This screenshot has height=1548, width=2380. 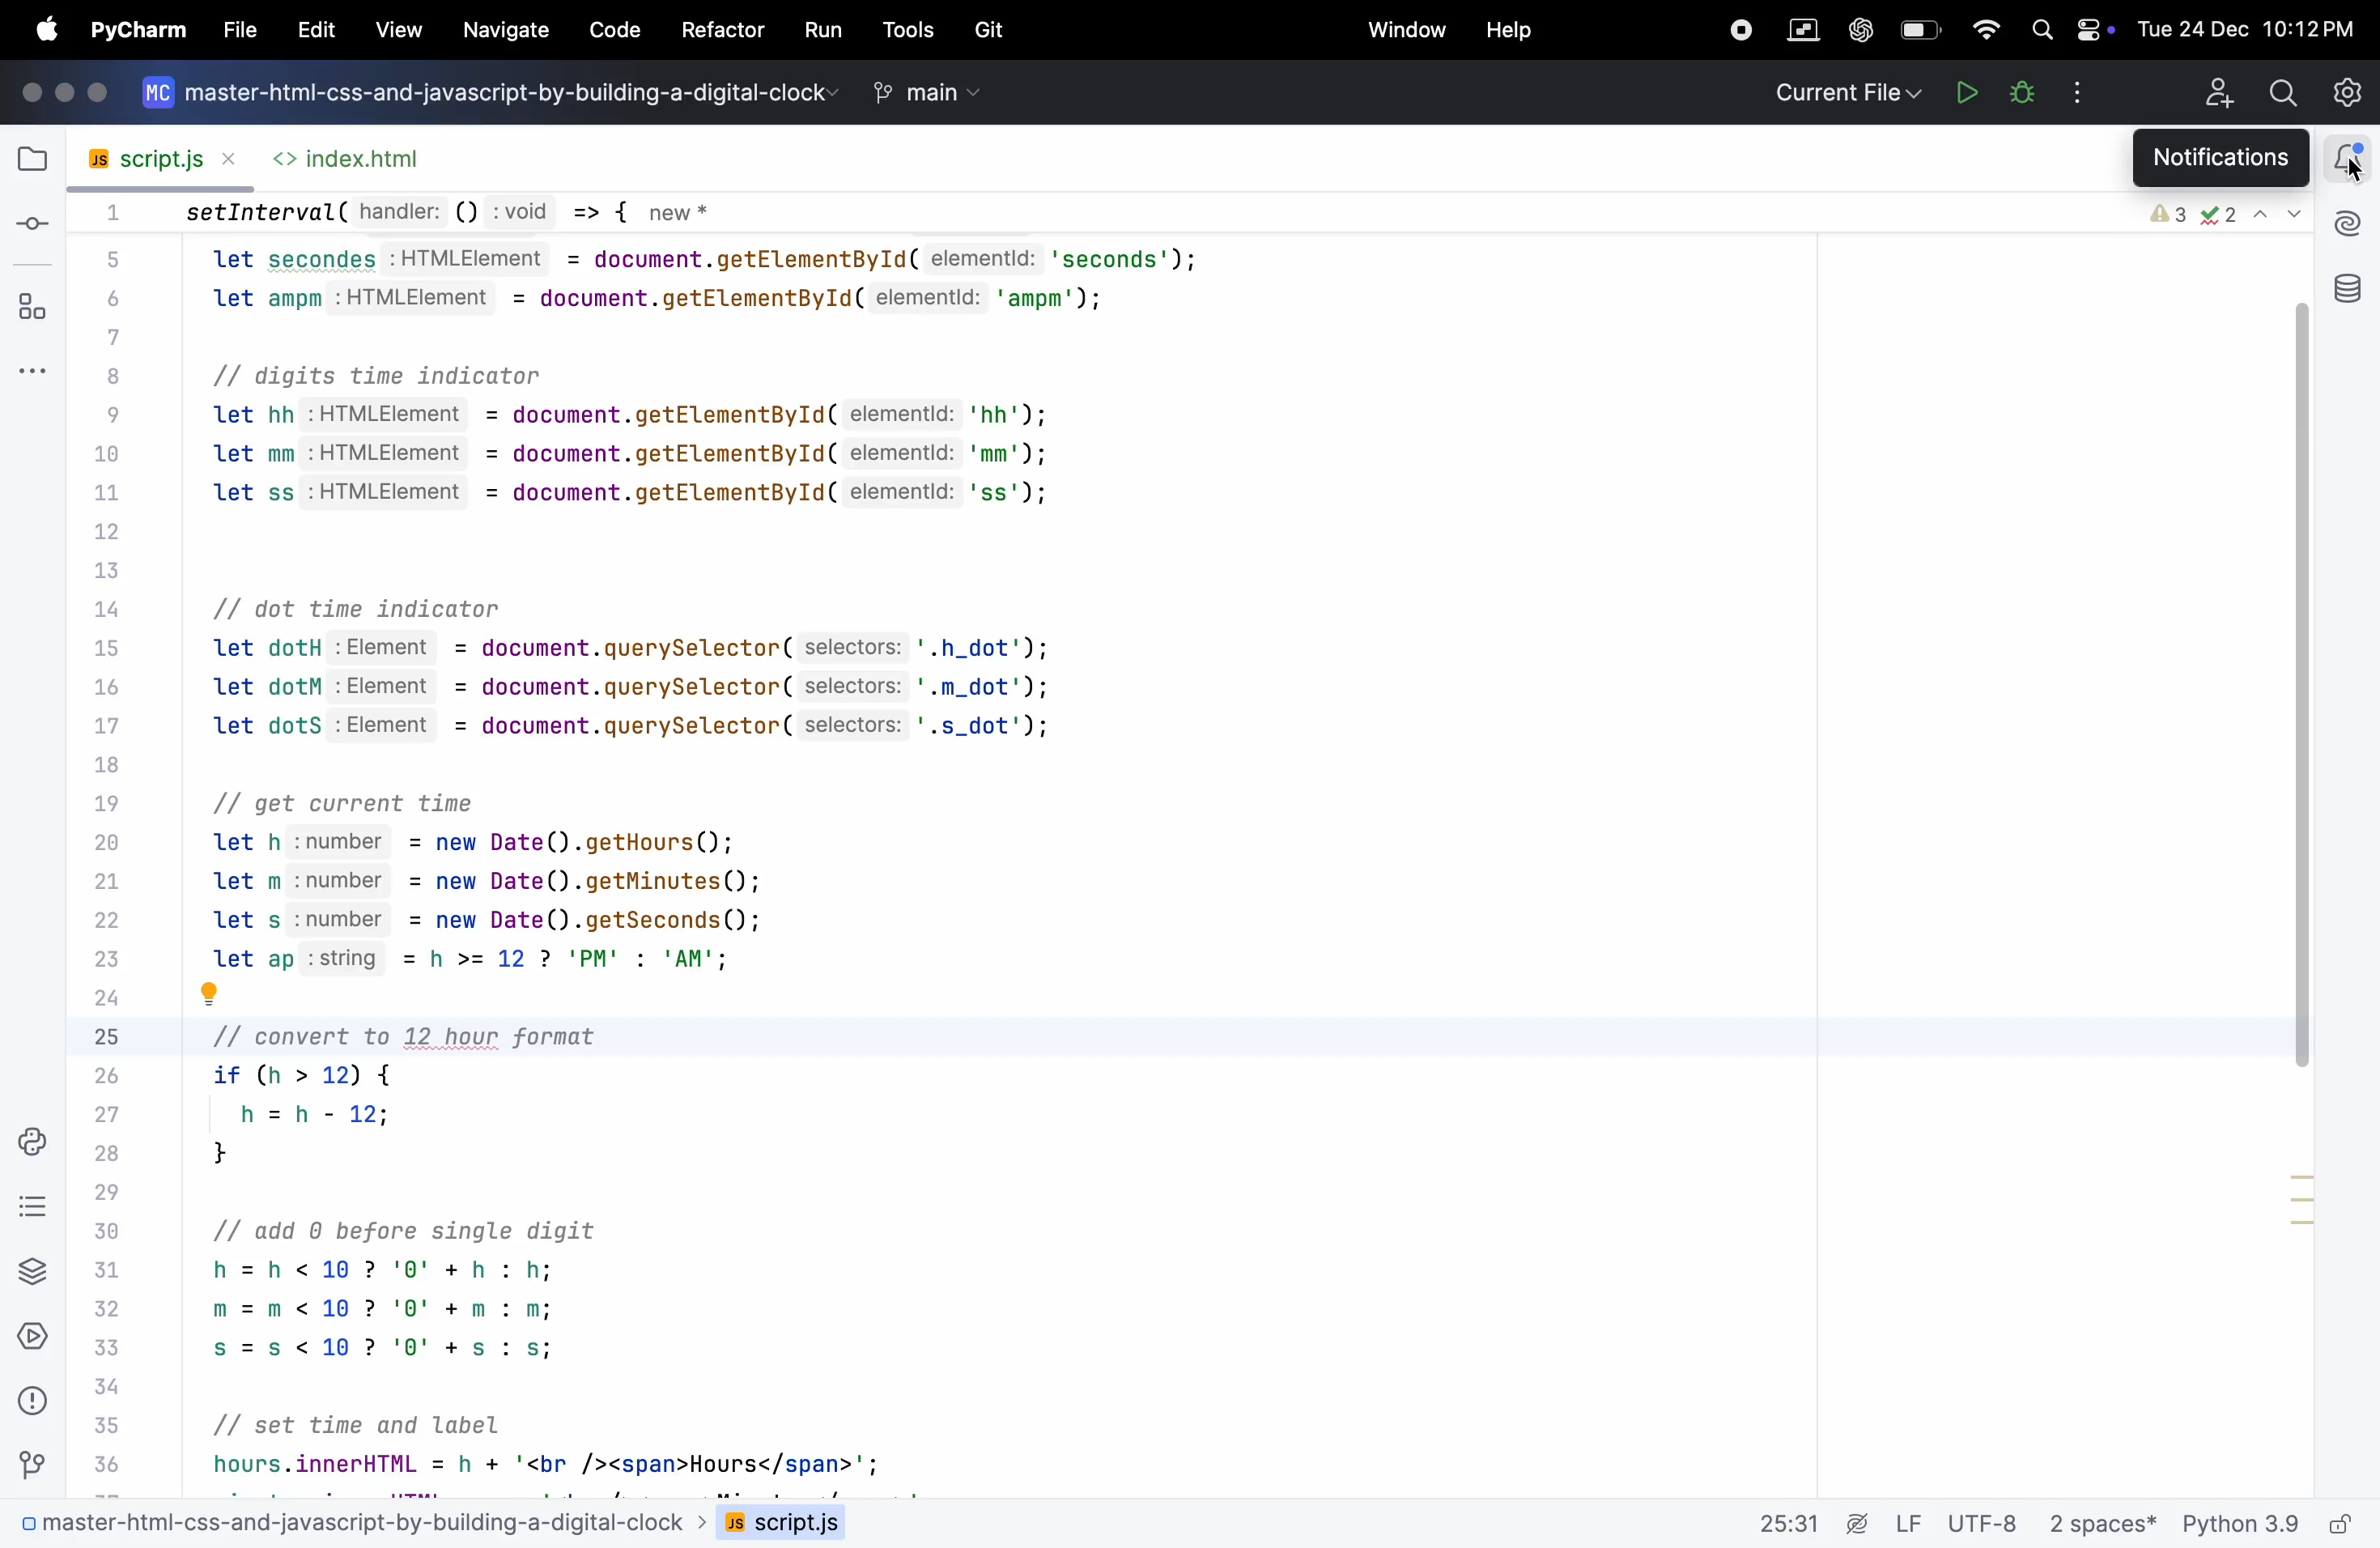 What do you see at coordinates (1964, 91) in the screenshot?
I see `Run` at bounding box center [1964, 91].